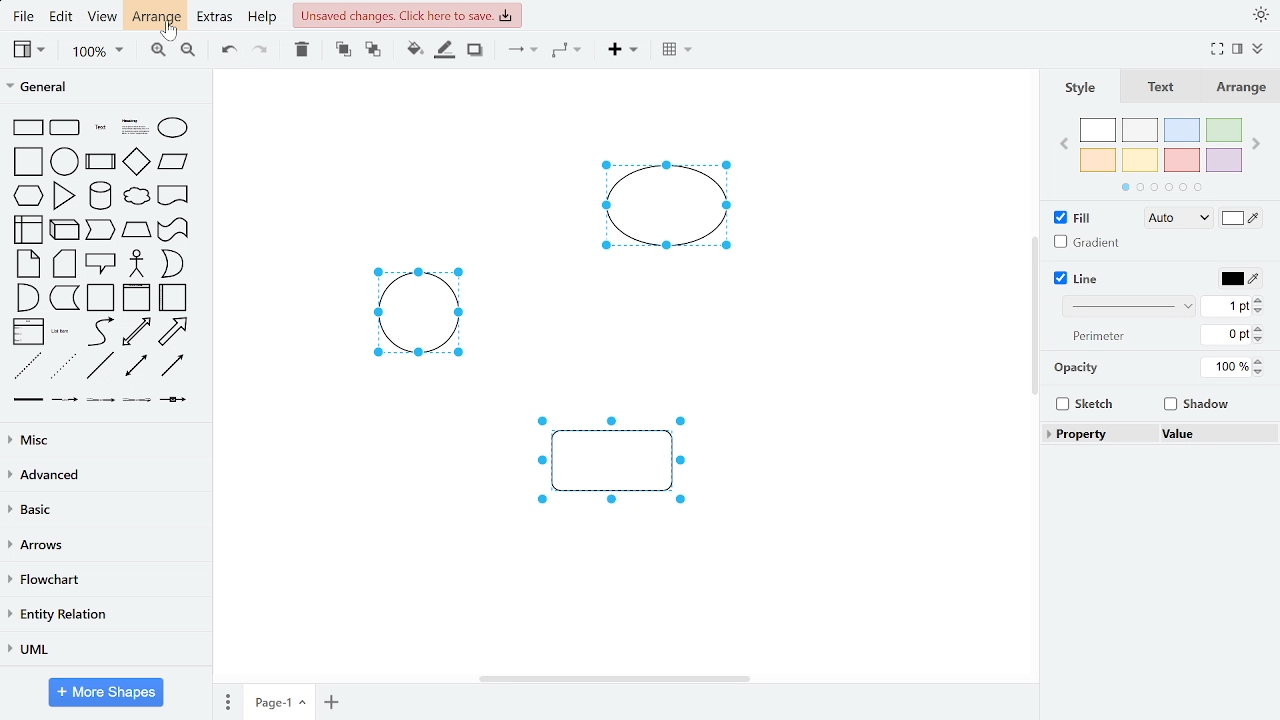  I want to click on shadow, so click(474, 51).